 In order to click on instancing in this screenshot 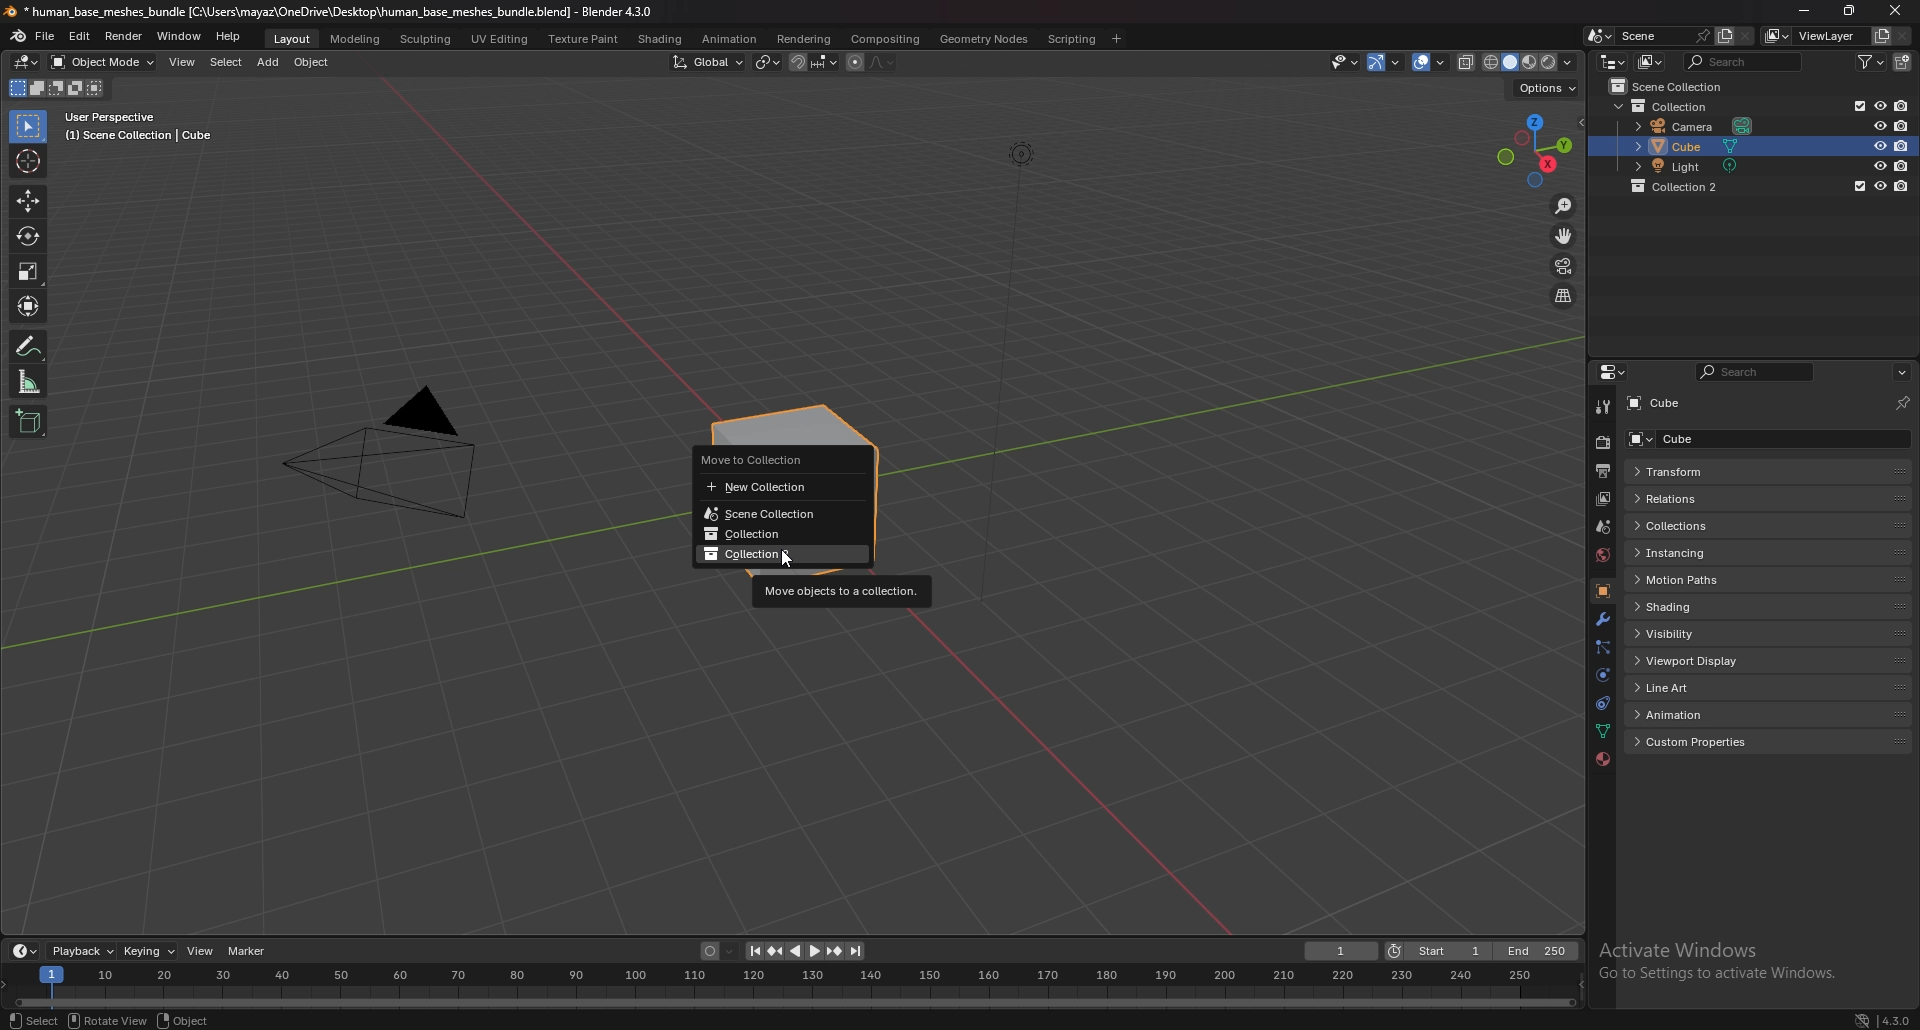, I will do `click(1699, 552)`.